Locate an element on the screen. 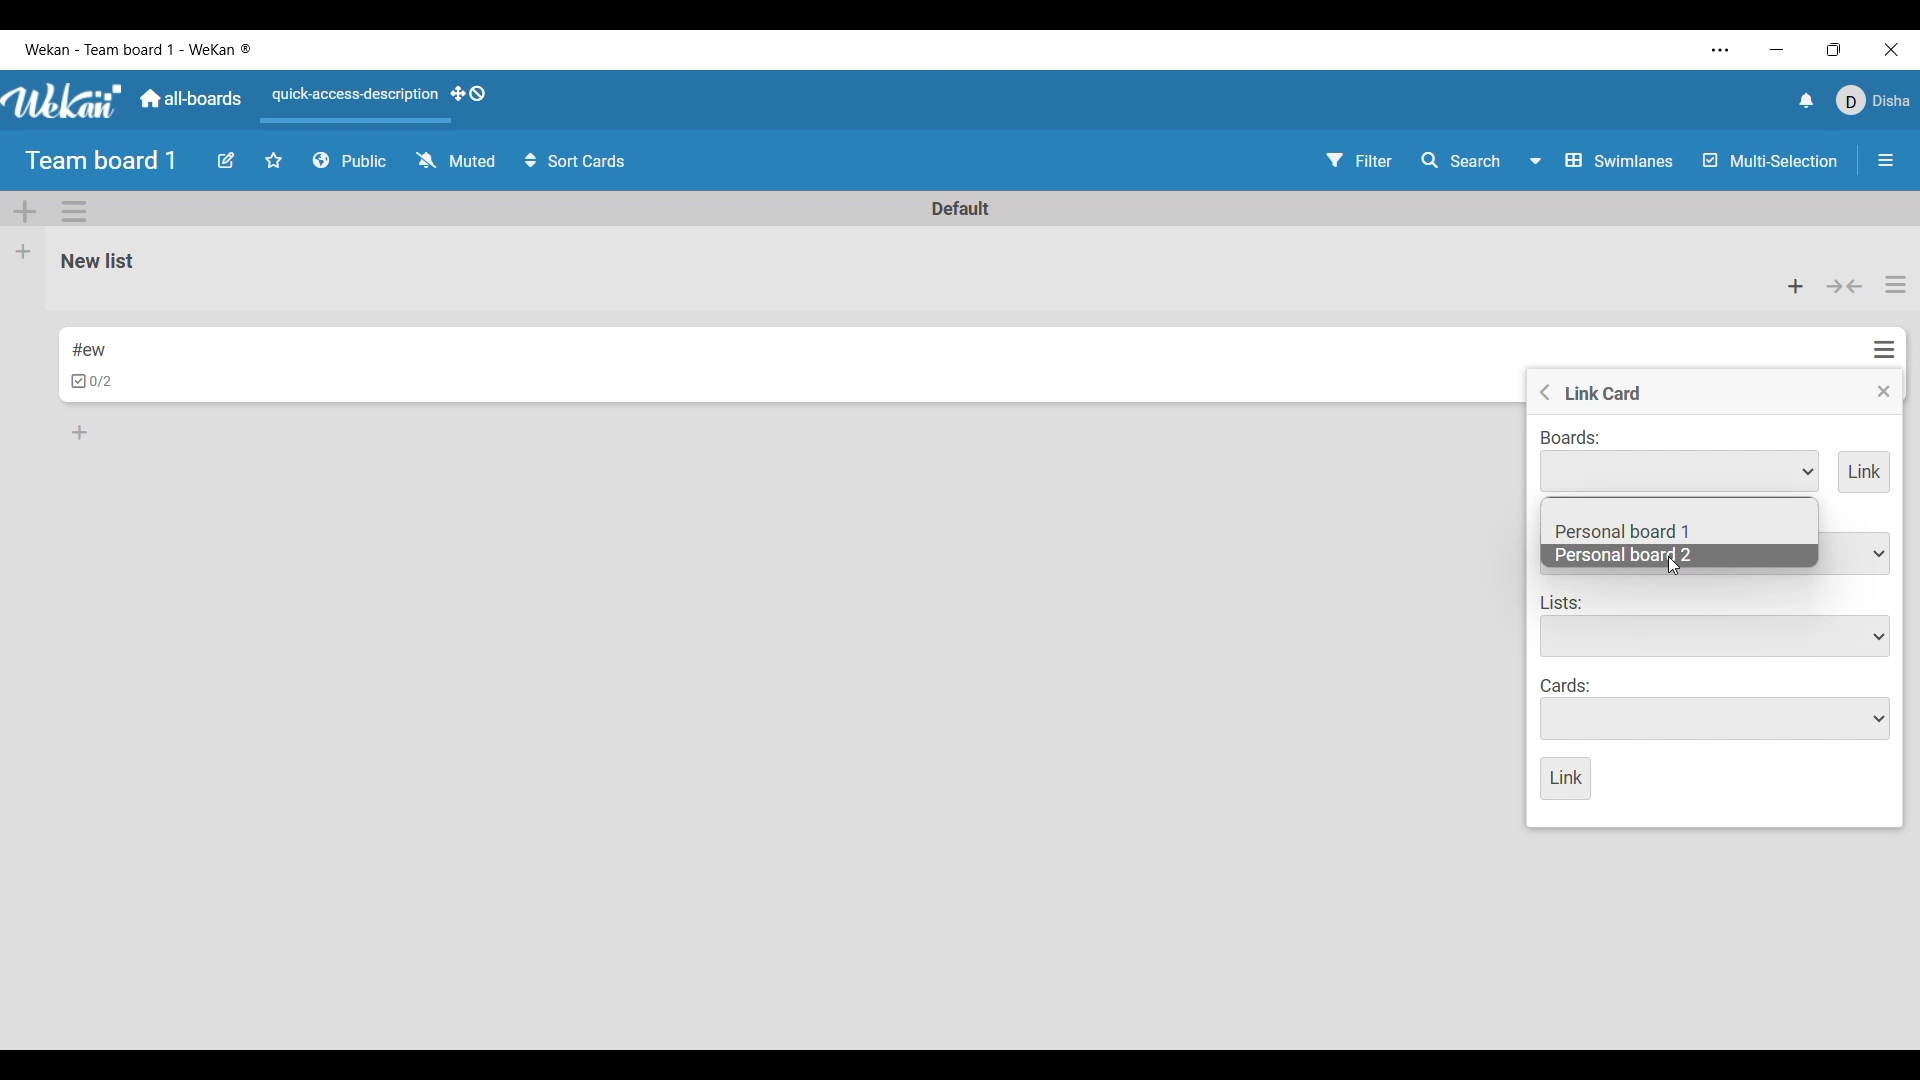 This screenshot has height=1080, width=1920. Minimize is located at coordinates (1777, 49).